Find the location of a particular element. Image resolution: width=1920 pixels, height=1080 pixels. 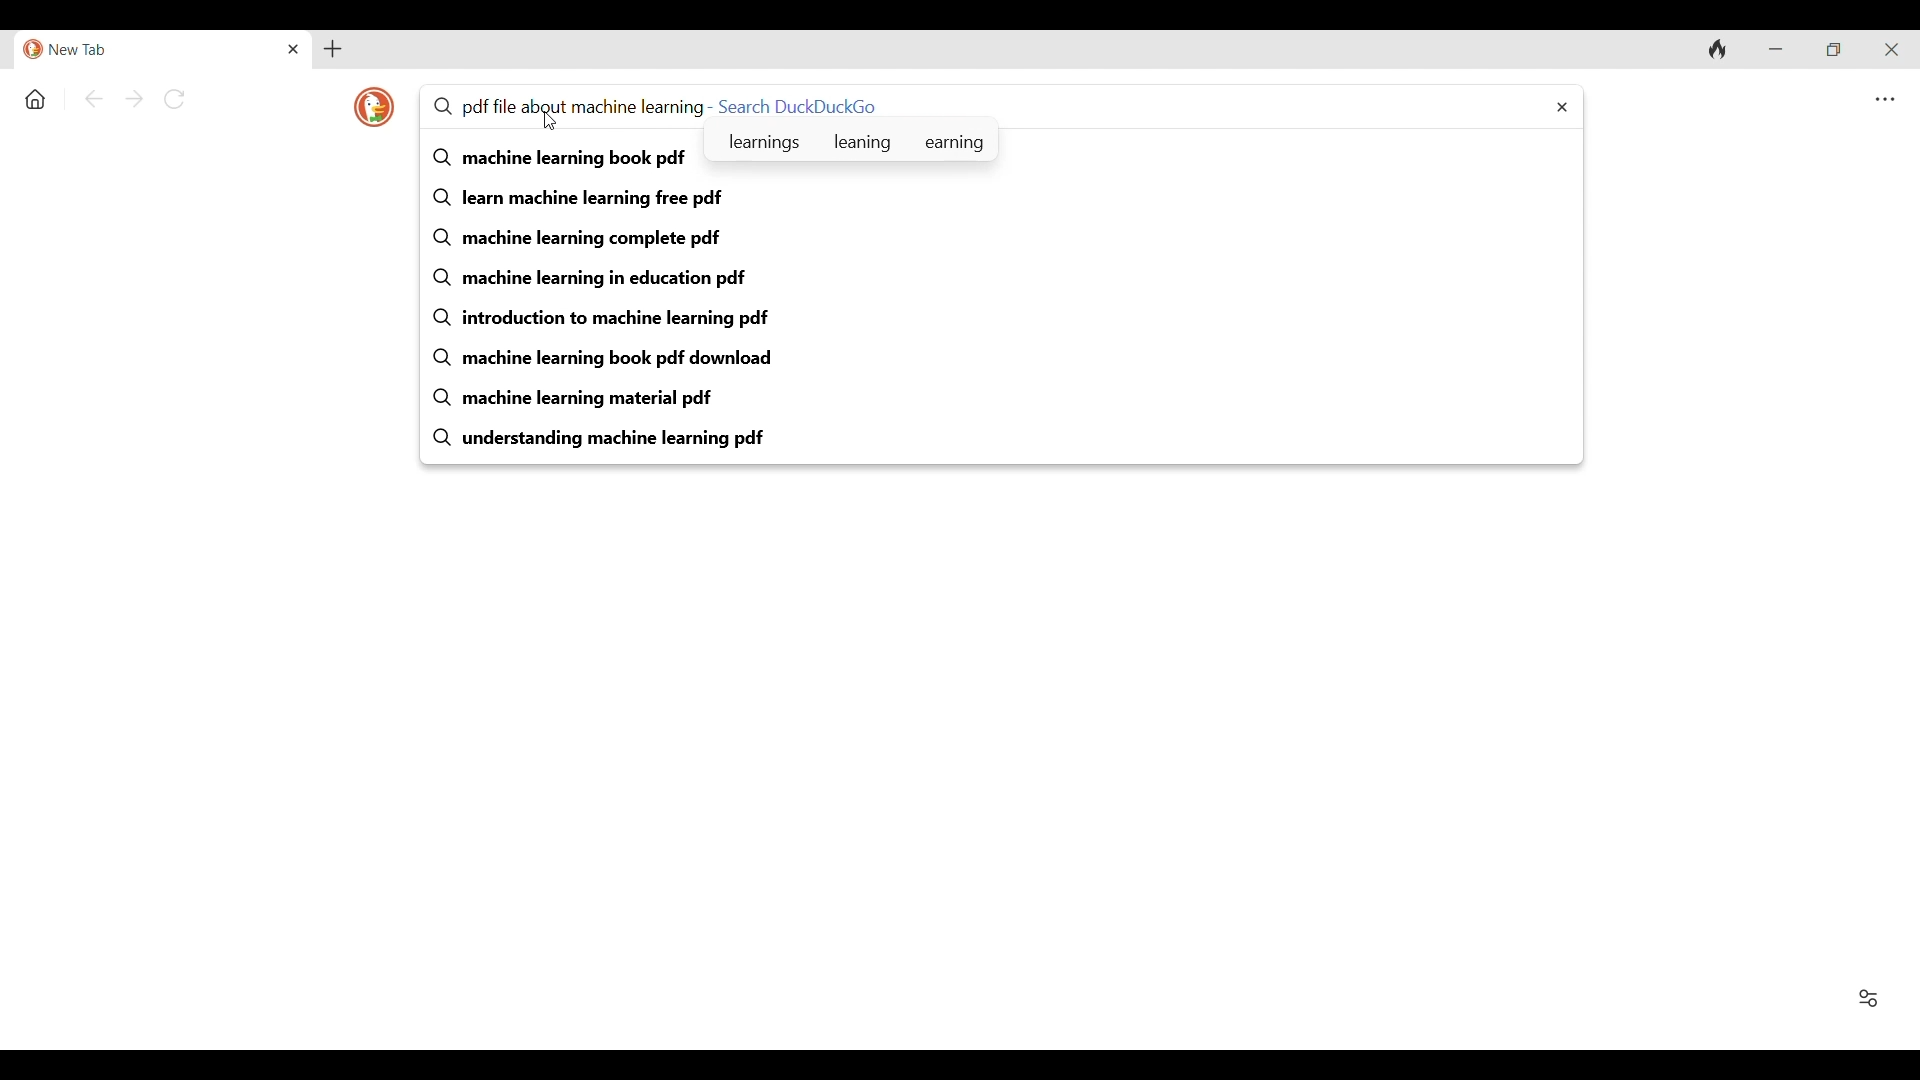

leaning is located at coordinates (862, 139).